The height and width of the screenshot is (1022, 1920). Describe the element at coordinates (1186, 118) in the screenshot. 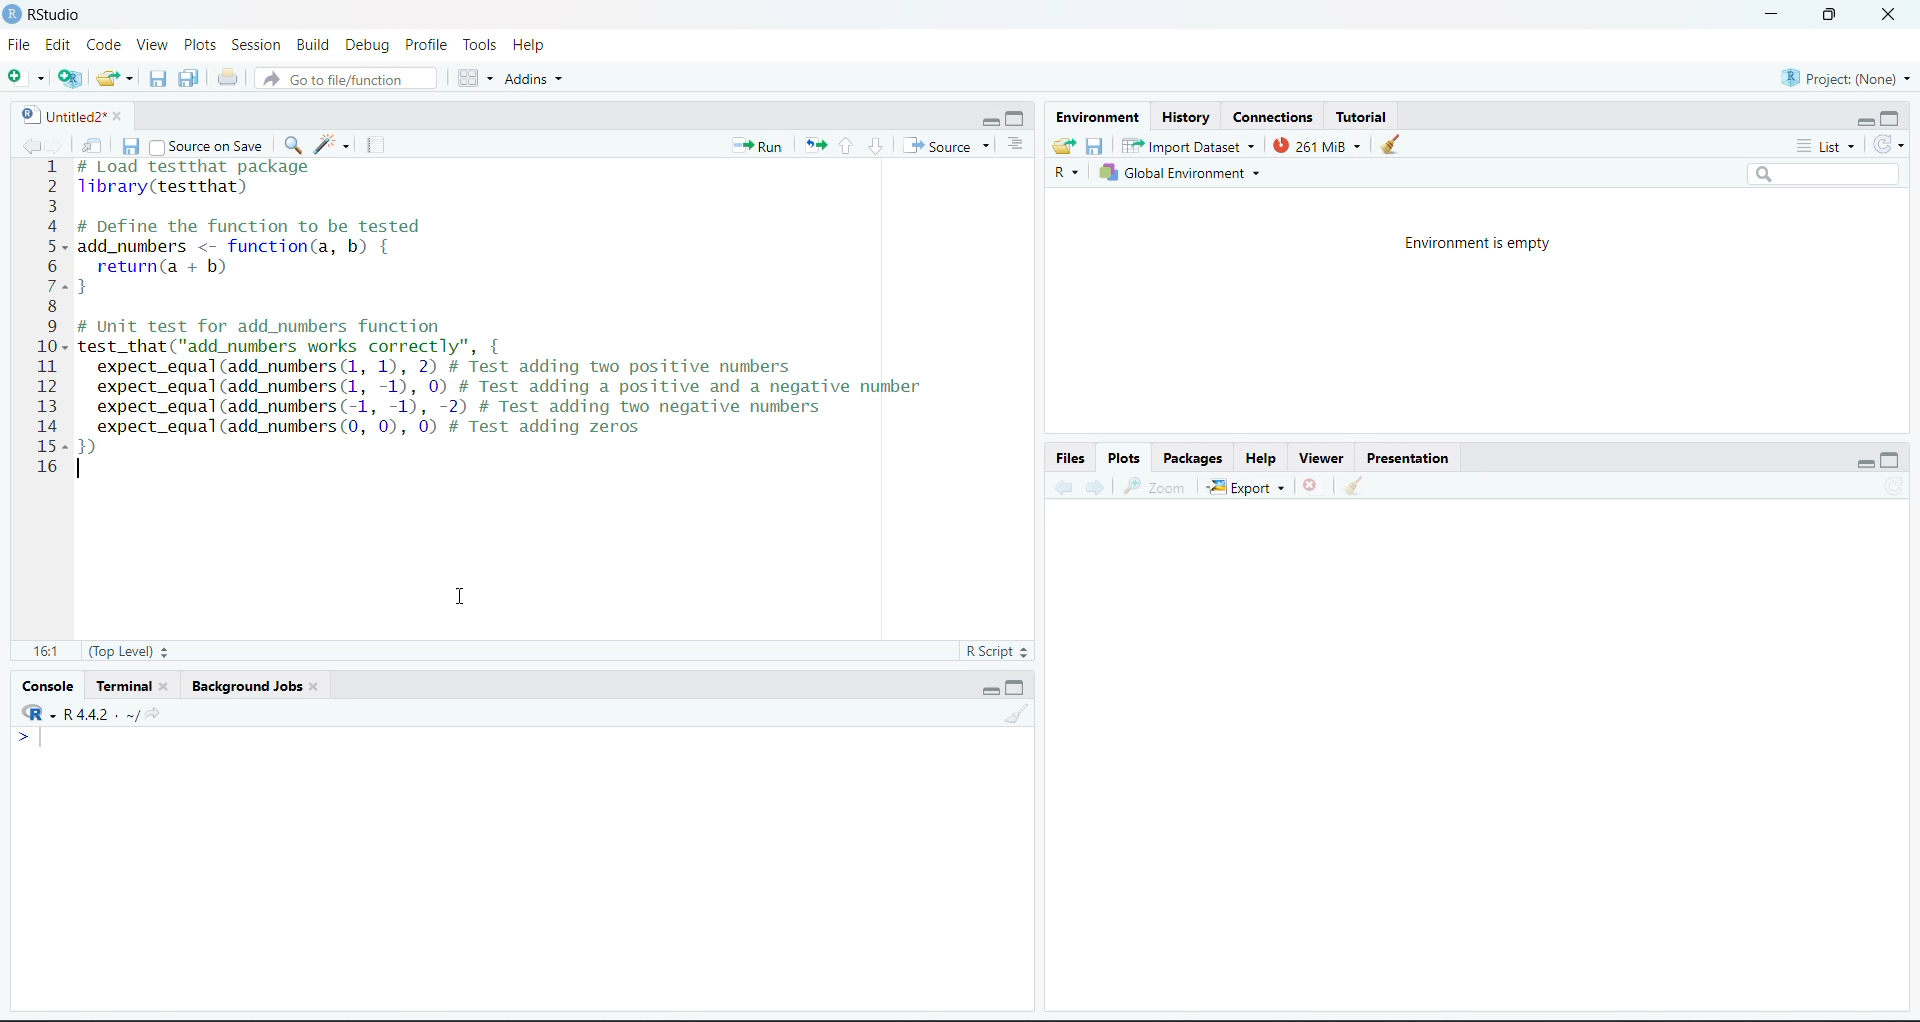

I see `History` at that location.